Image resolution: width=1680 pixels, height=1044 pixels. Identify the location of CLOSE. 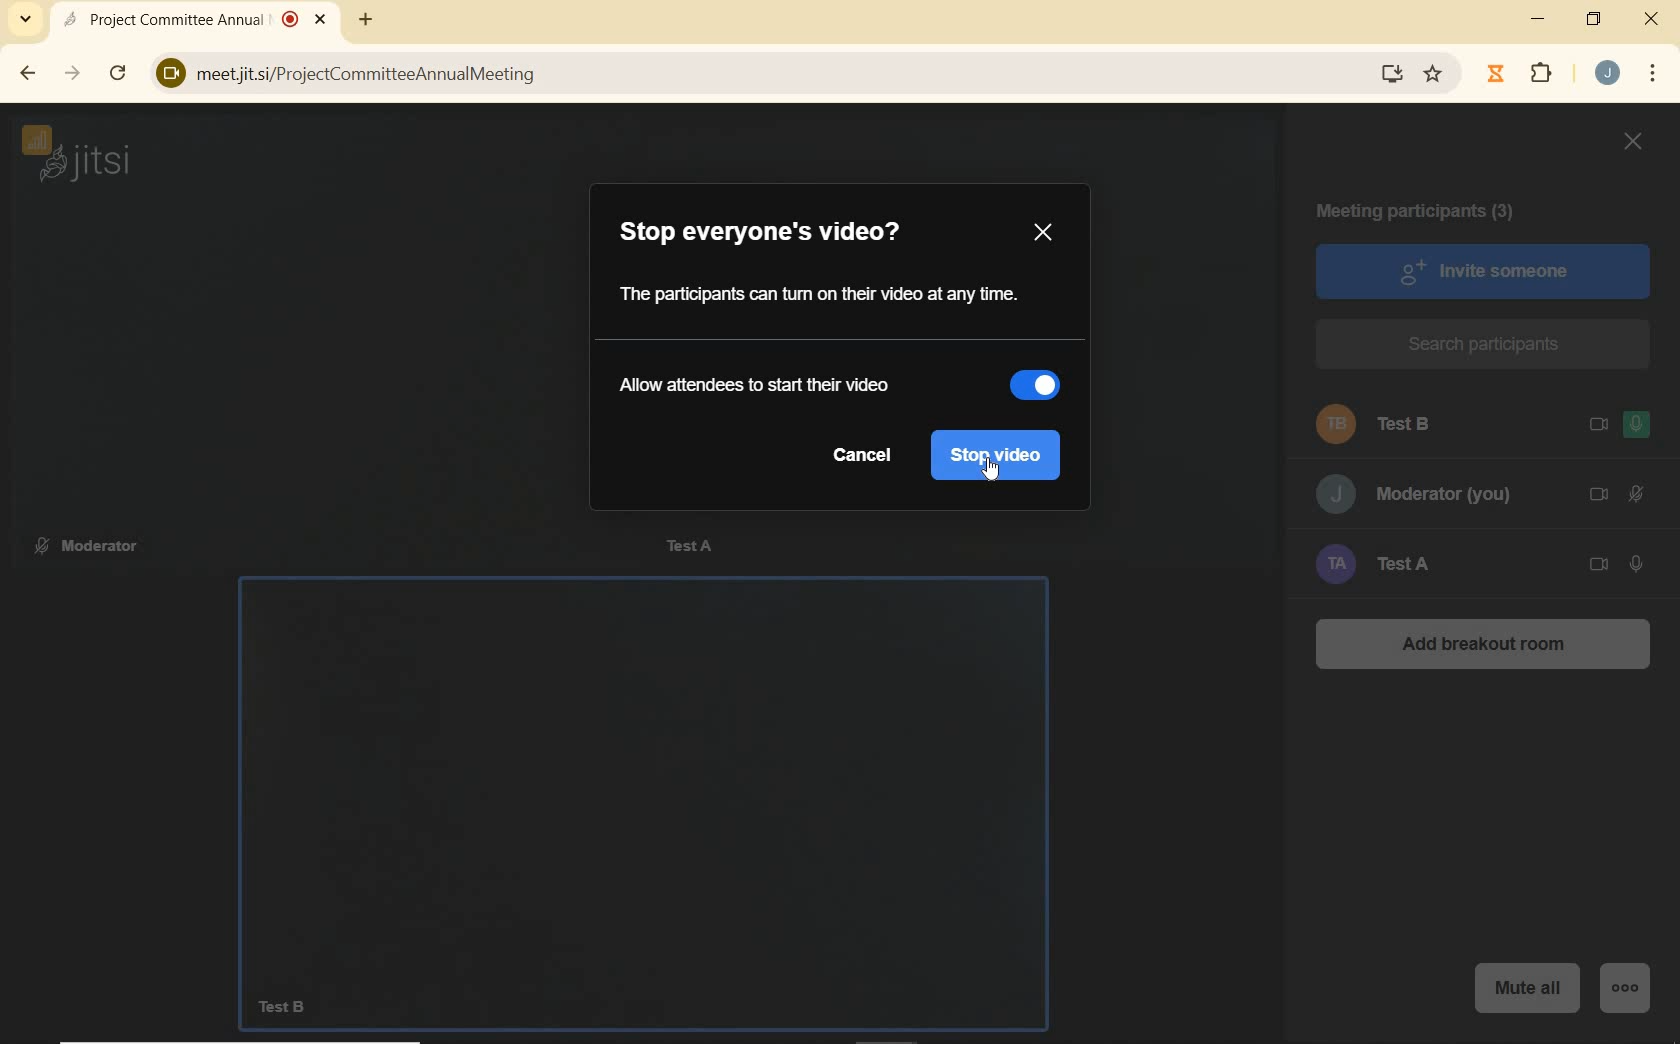
(1632, 145).